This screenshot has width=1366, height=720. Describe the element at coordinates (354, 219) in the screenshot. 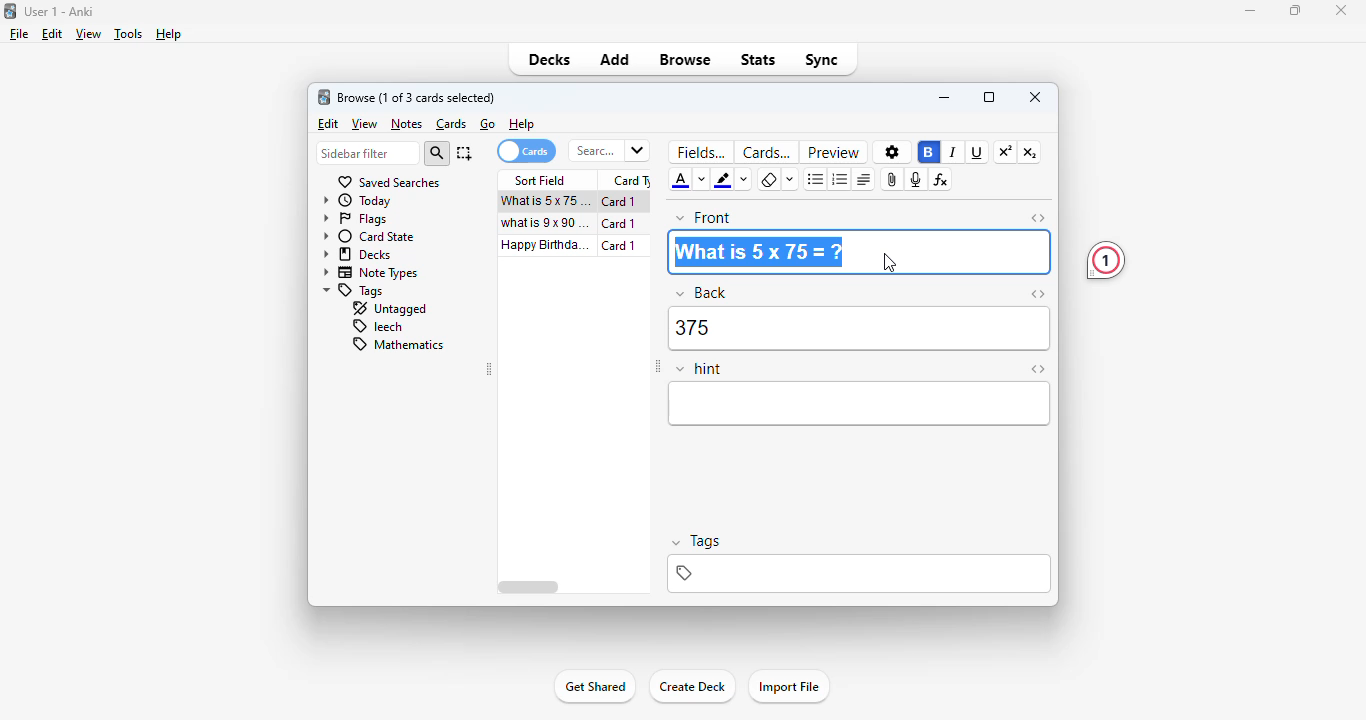

I see `flags` at that location.